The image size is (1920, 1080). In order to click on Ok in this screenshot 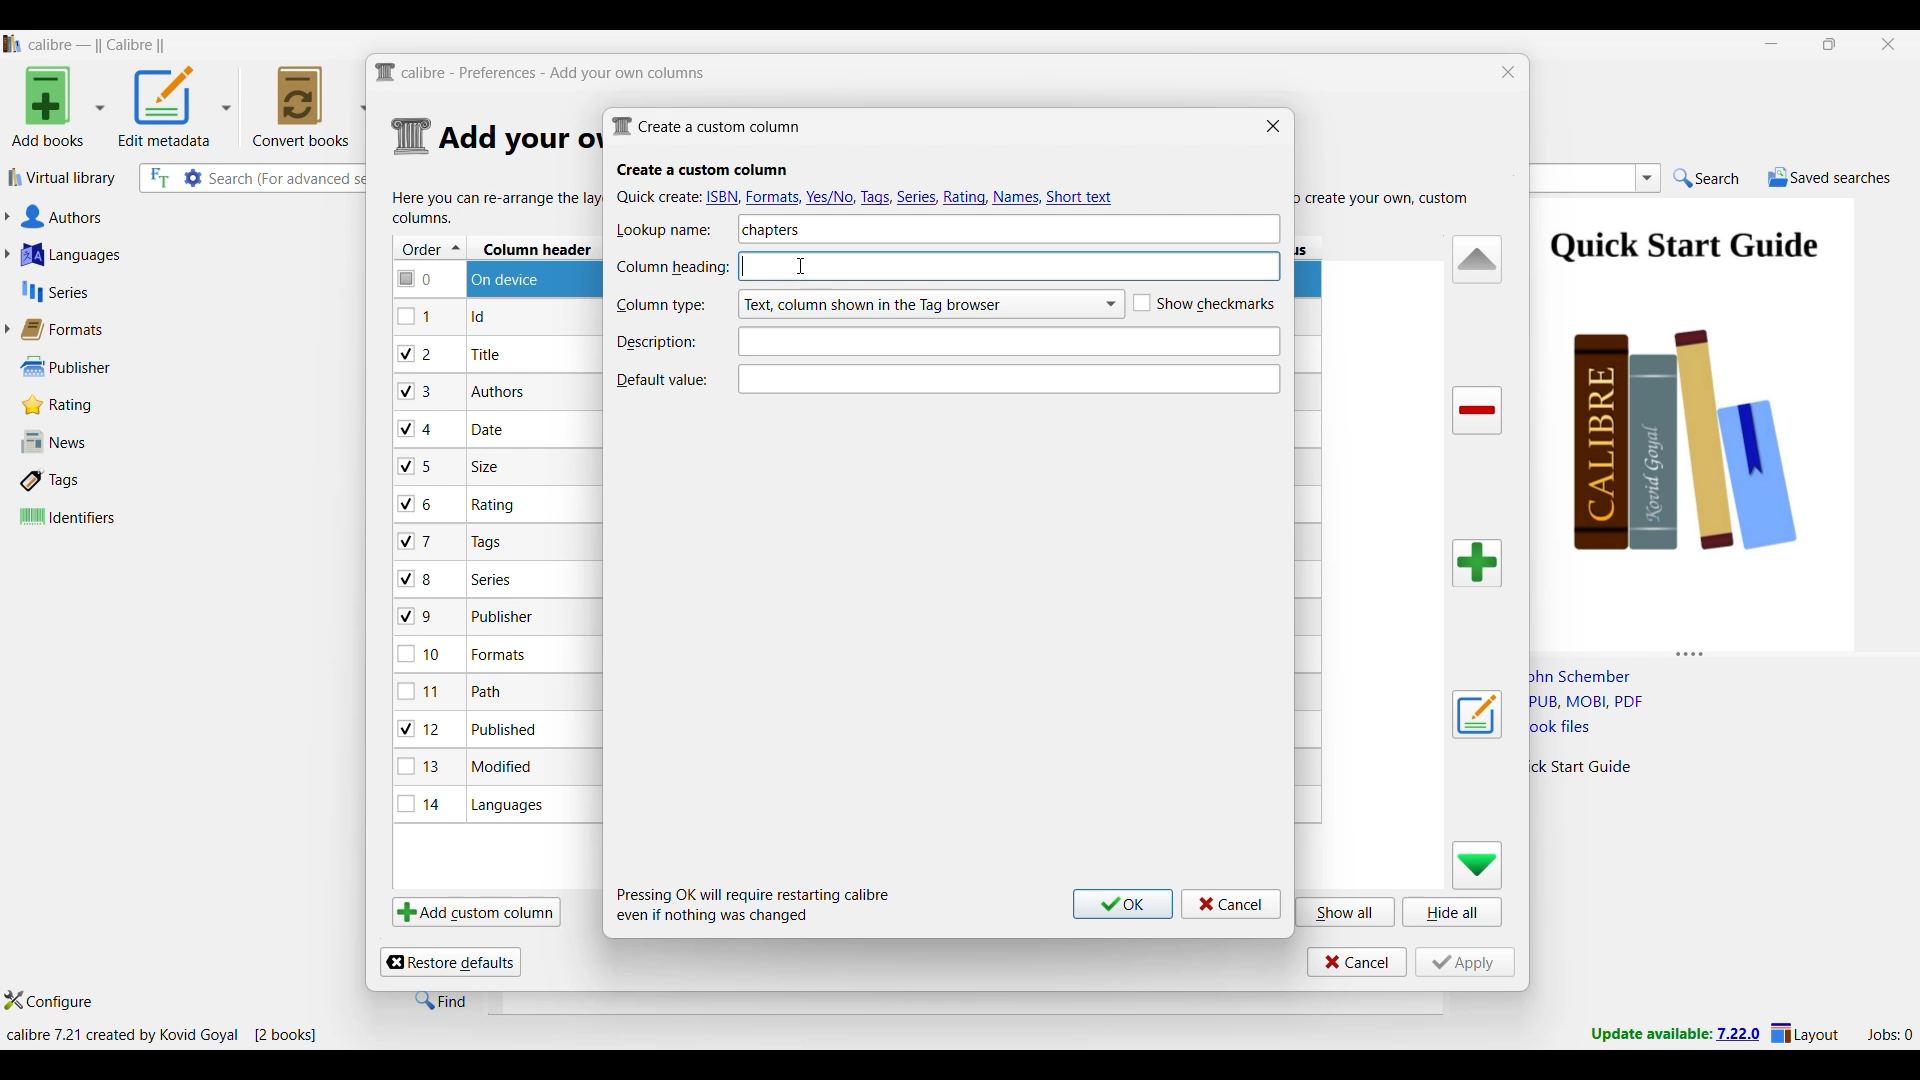, I will do `click(1123, 904)`.